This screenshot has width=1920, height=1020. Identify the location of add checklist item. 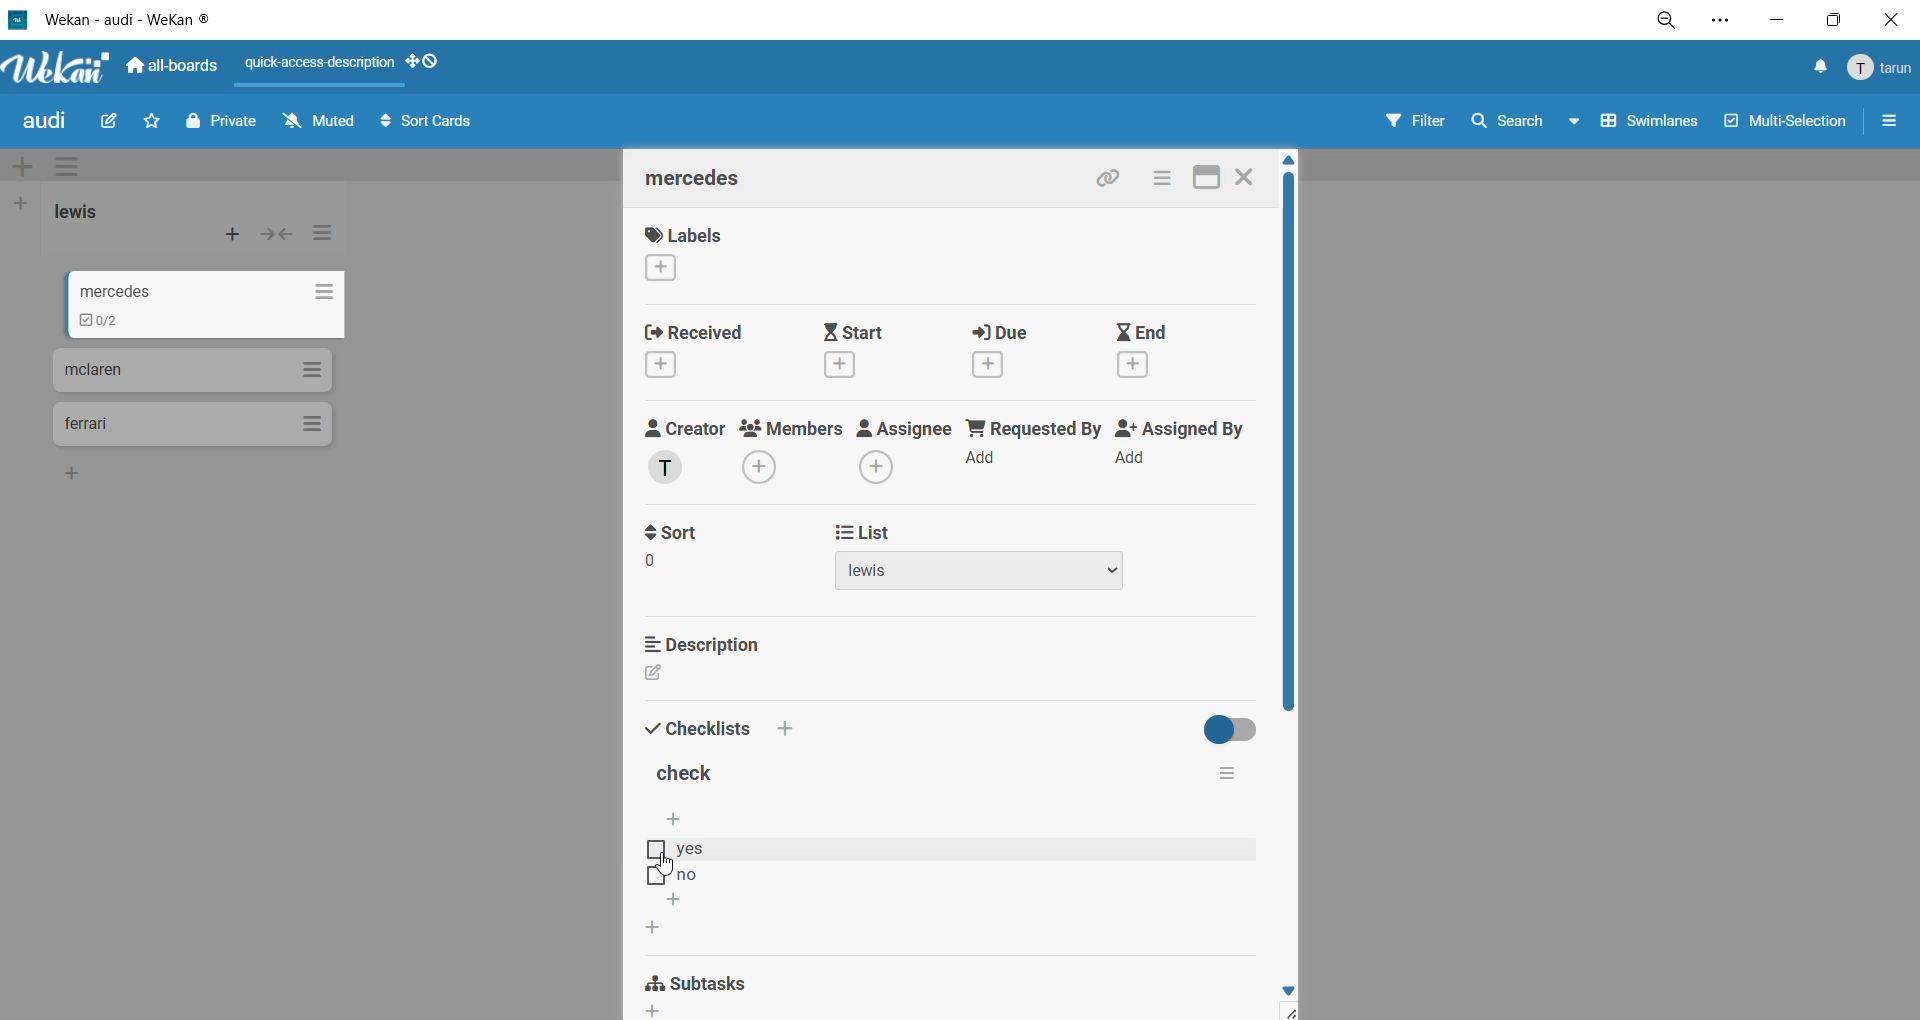
(675, 901).